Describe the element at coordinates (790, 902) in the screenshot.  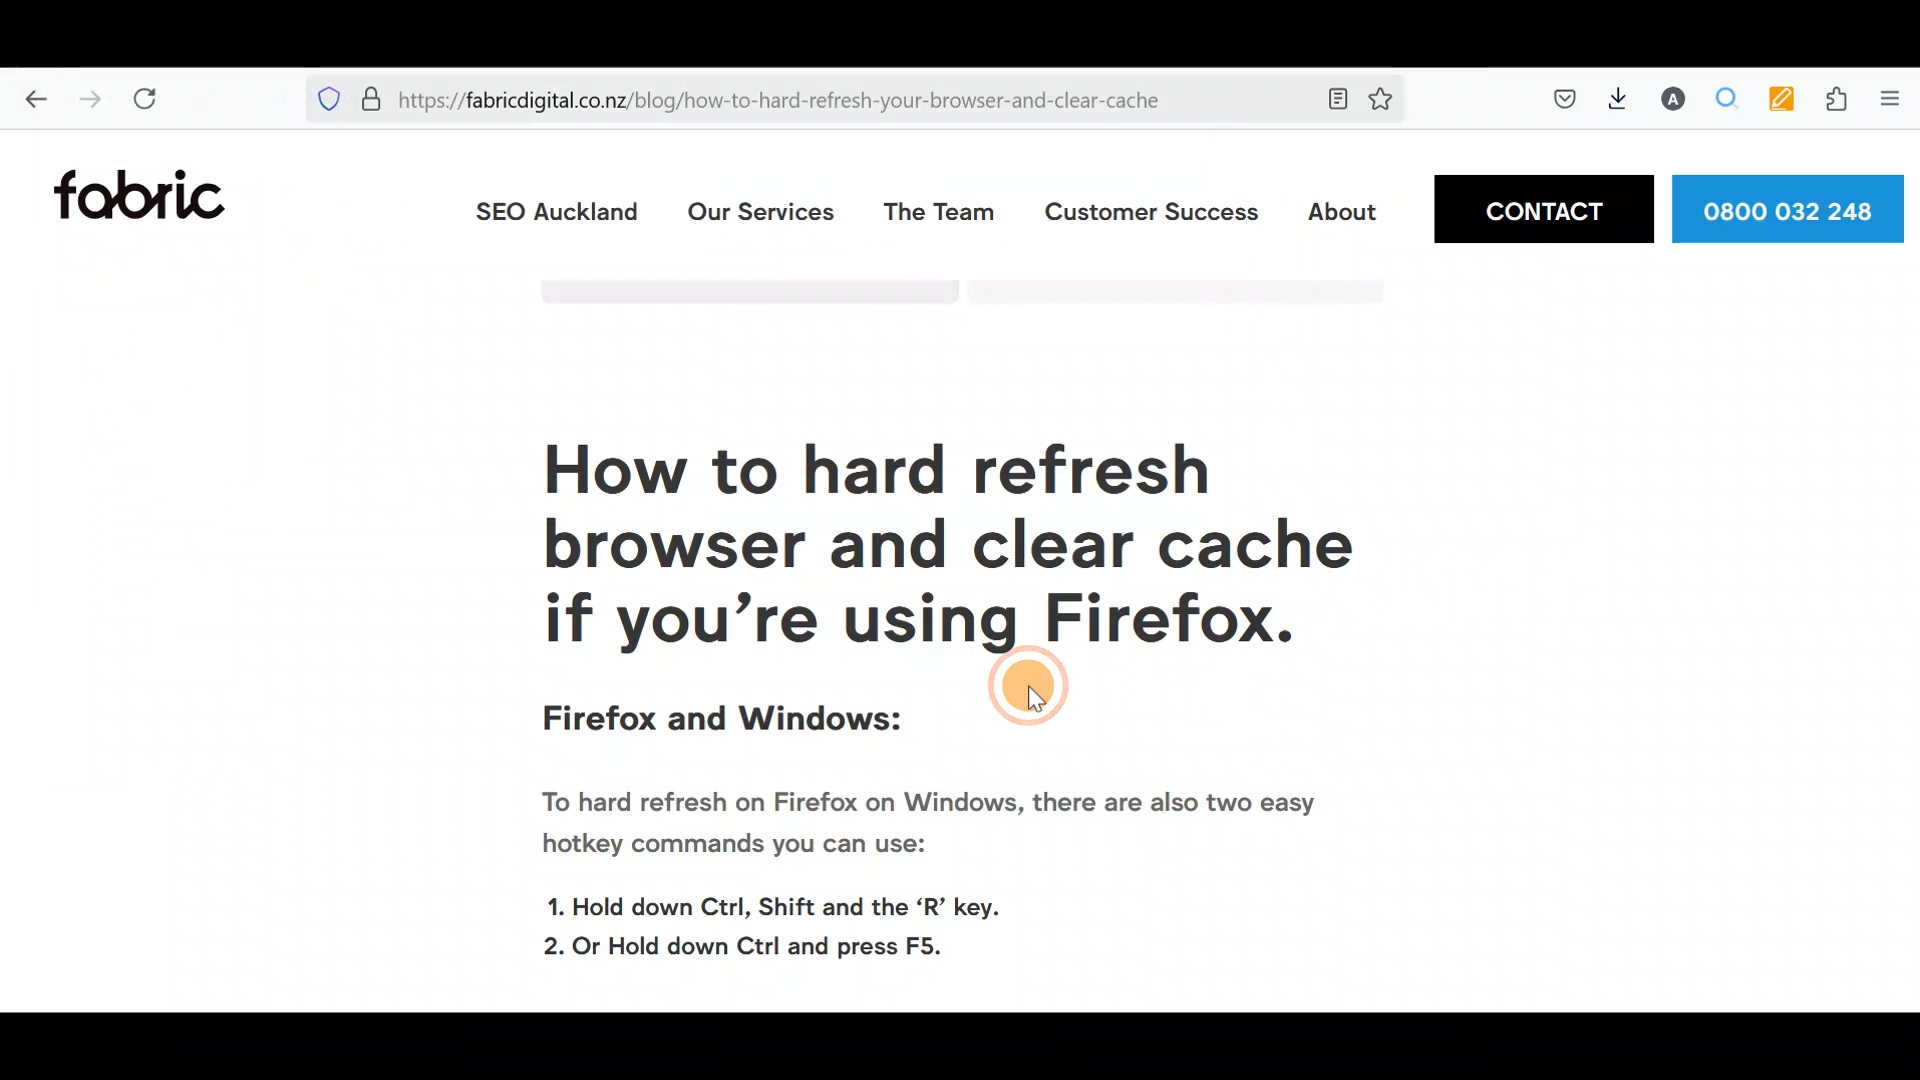
I see `1. Hold down Ctrl, Shift and the ‘R’ key.` at that location.